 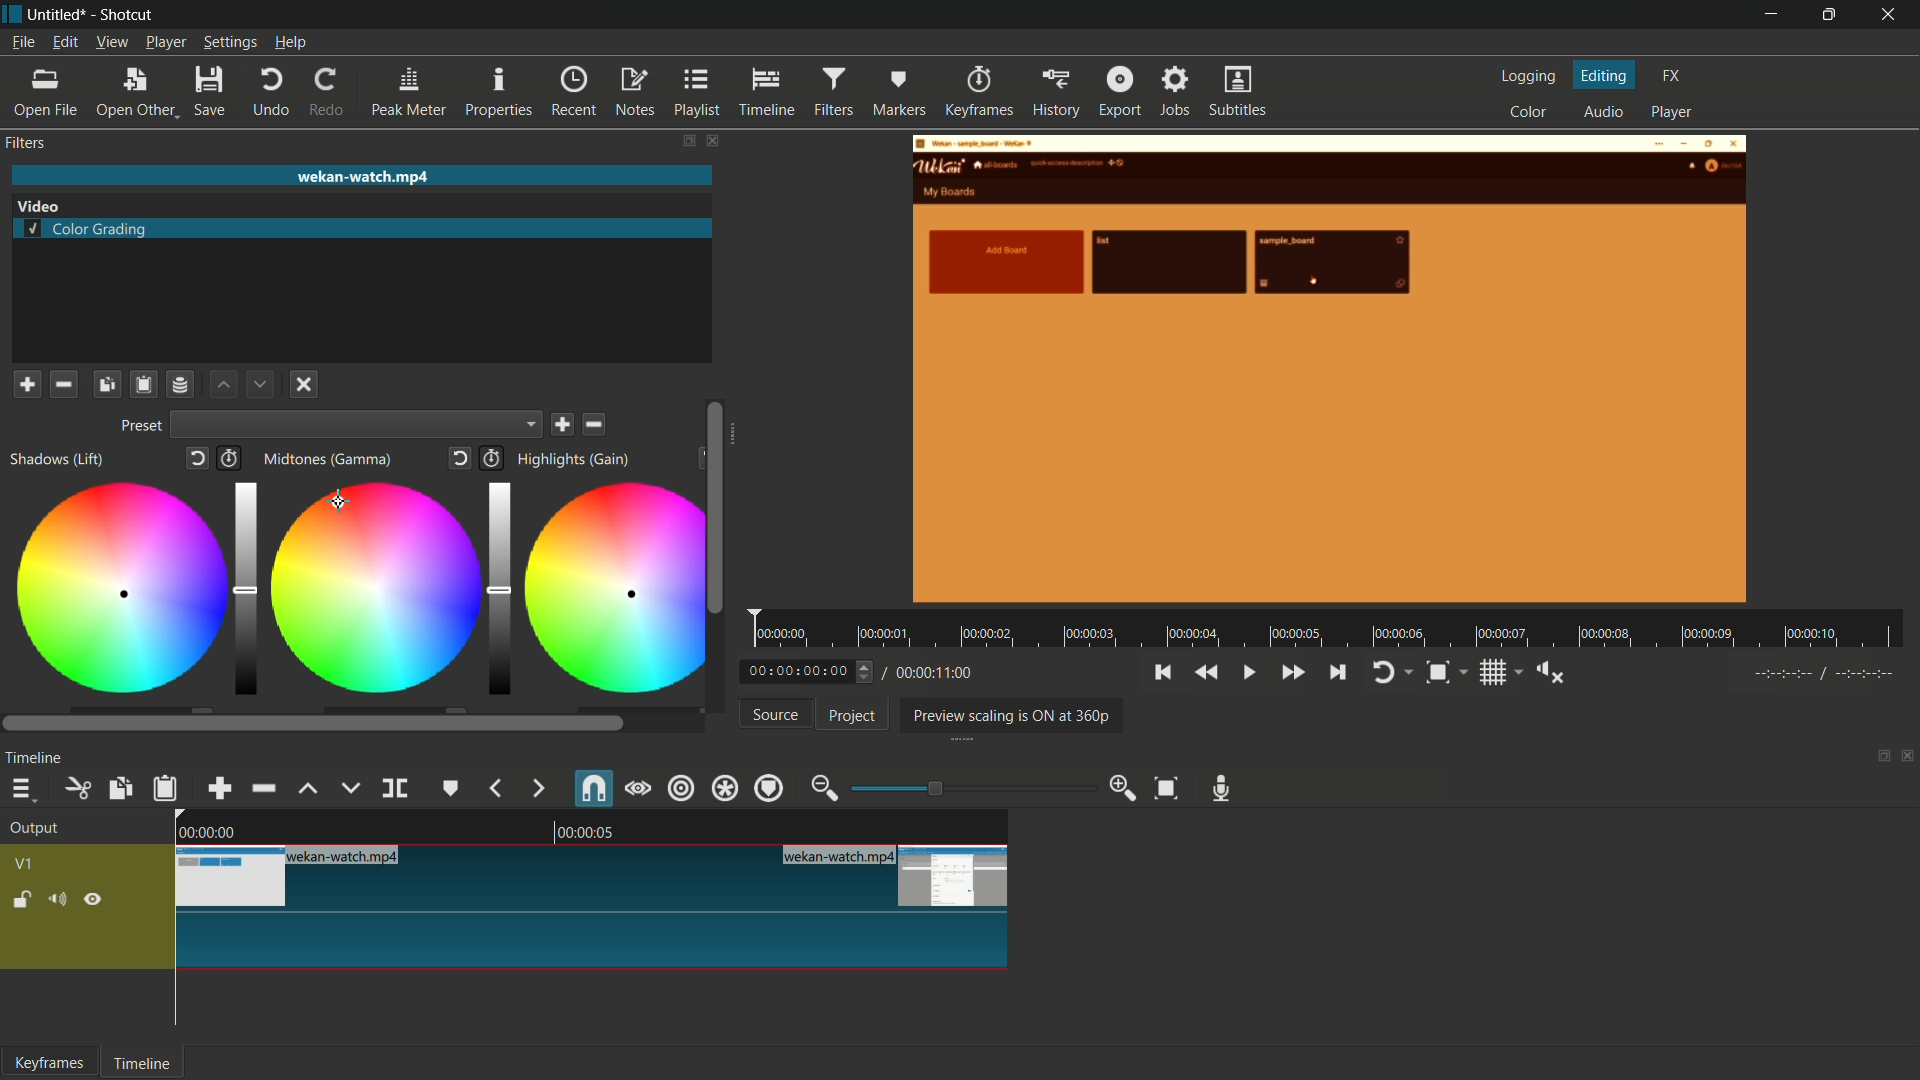 What do you see at coordinates (823, 787) in the screenshot?
I see `zoom out` at bounding box center [823, 787].